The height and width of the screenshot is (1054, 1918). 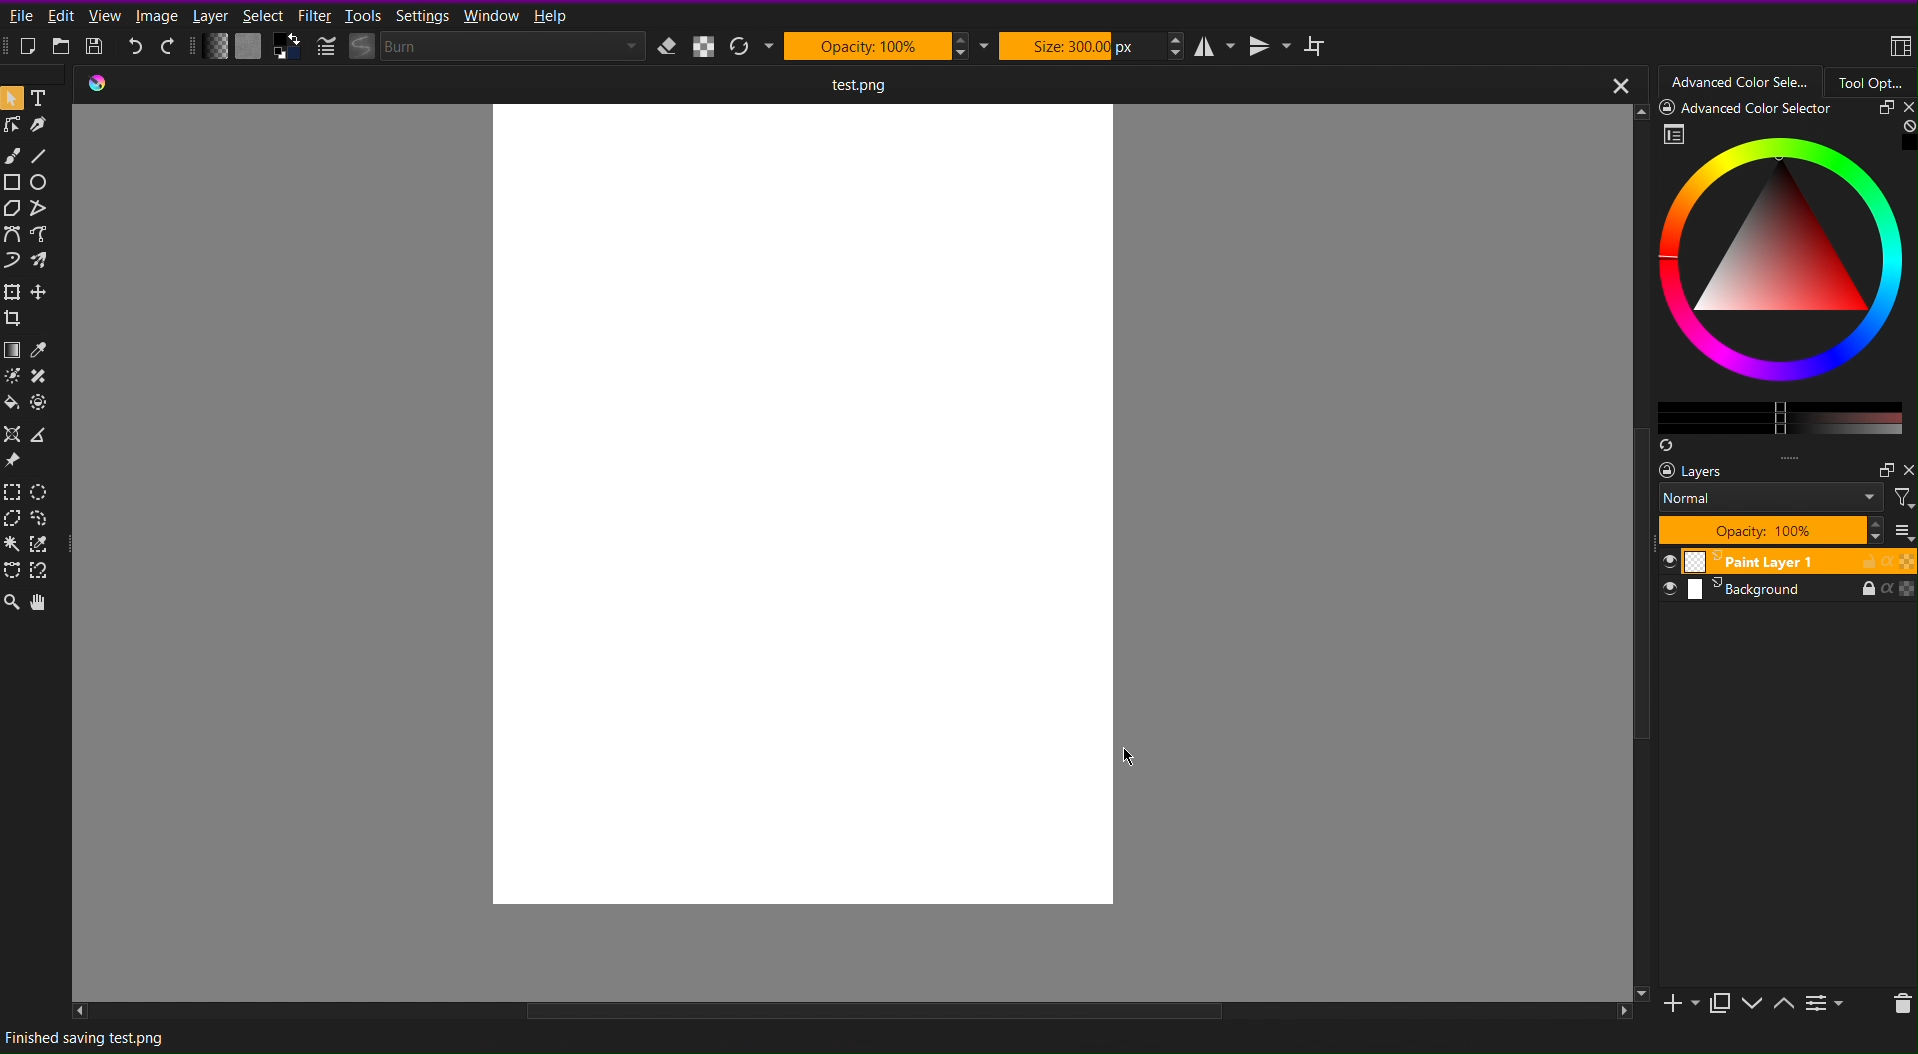 I want to click on Opacity, so click(x=877, y=46).